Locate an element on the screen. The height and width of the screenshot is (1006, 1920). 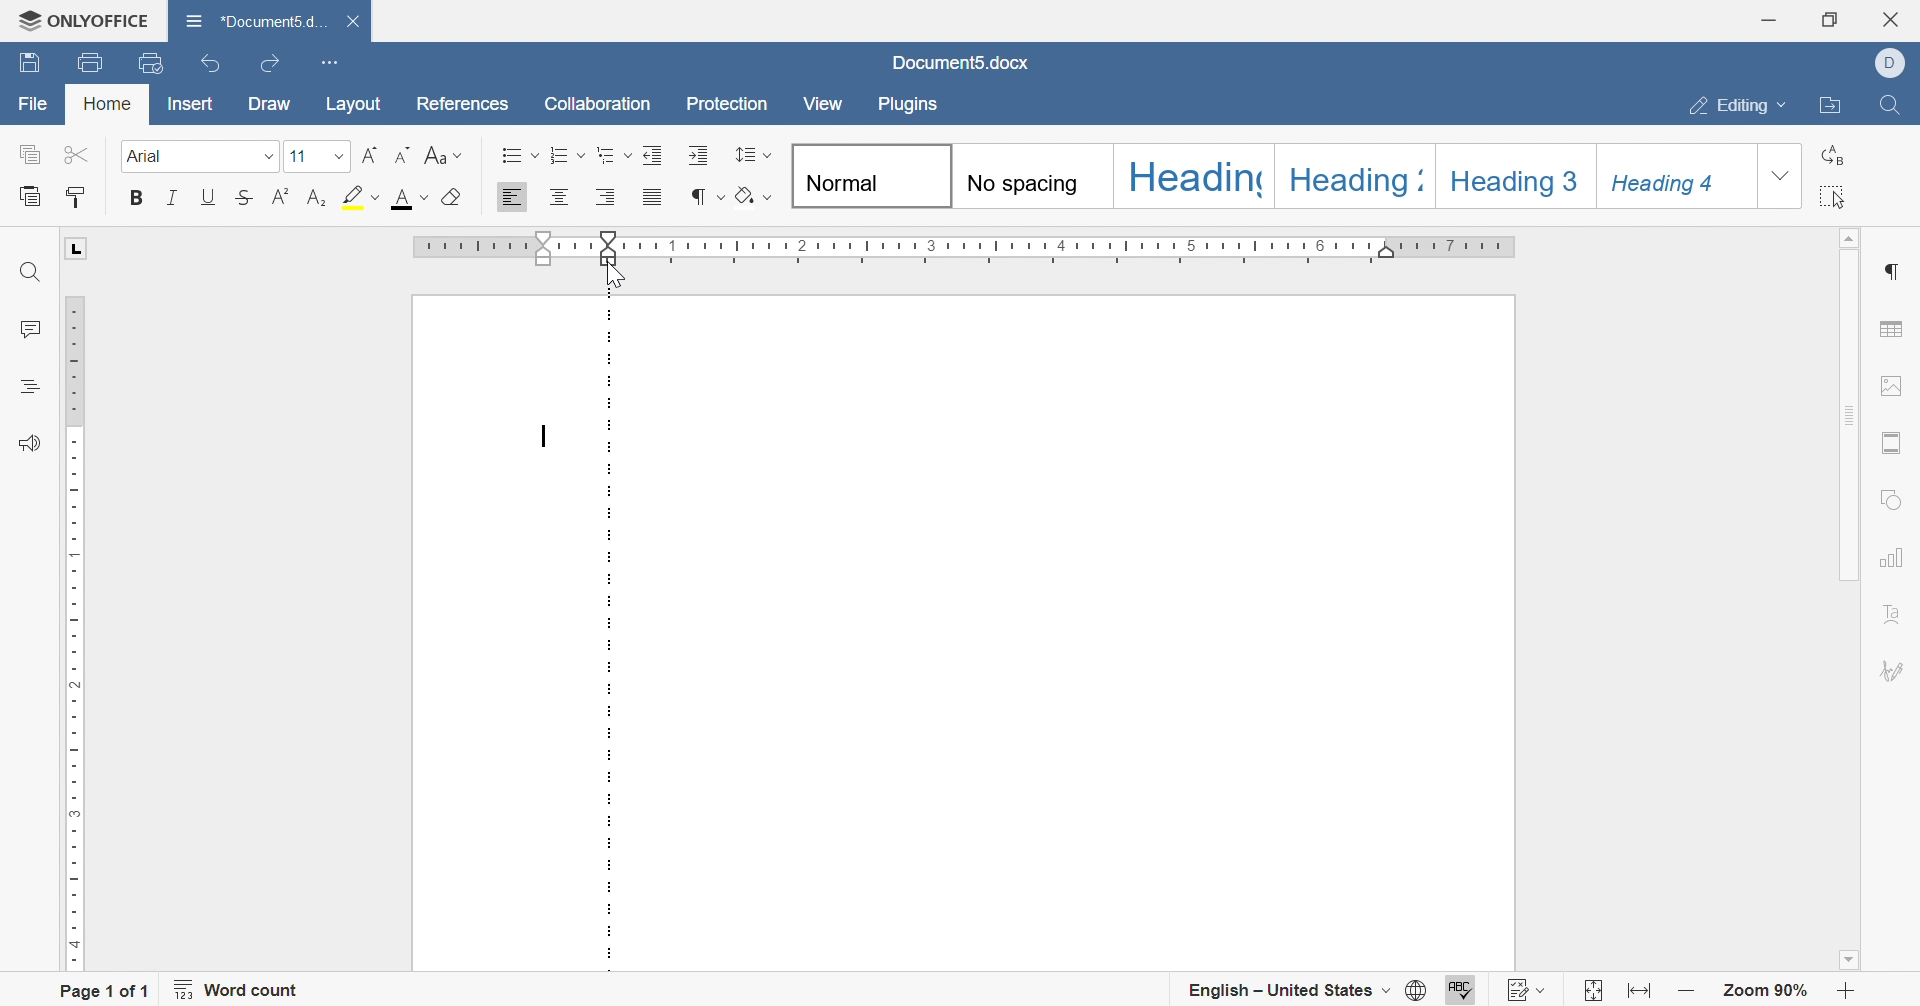
clear style is located at coordinates (455, 196).